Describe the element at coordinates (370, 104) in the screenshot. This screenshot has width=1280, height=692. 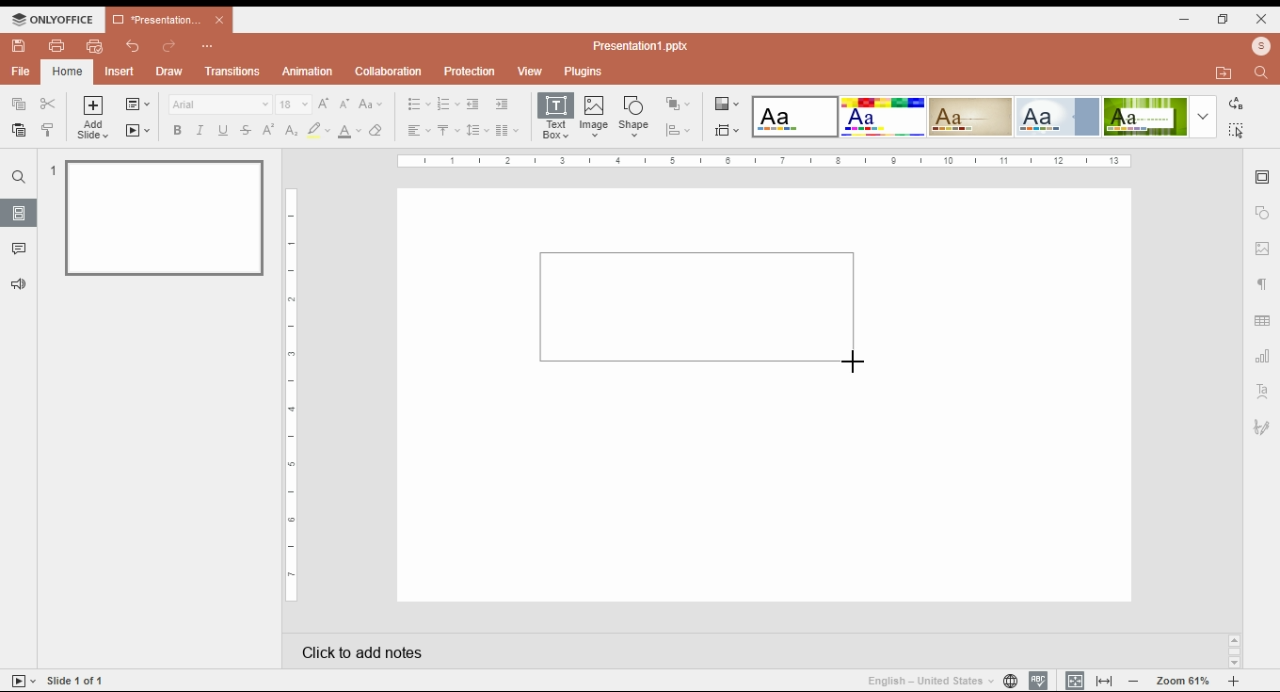
I see `change case` at that location.